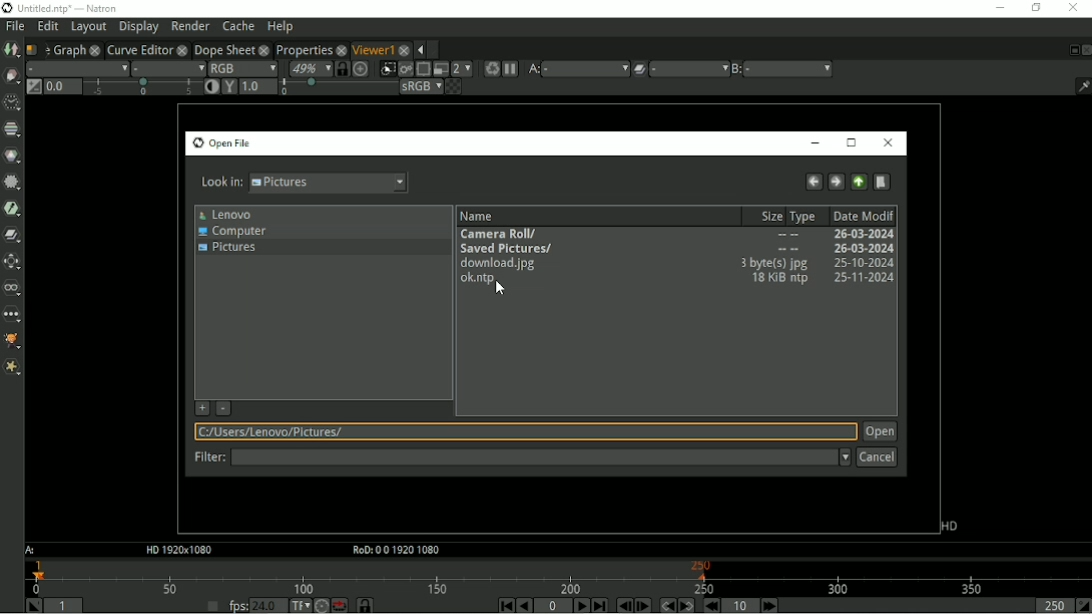 The height and width of the screenshot is (614, 1092). Describe the element at coordinates (490, 69) in the screenshot. I see `Render` at that location.